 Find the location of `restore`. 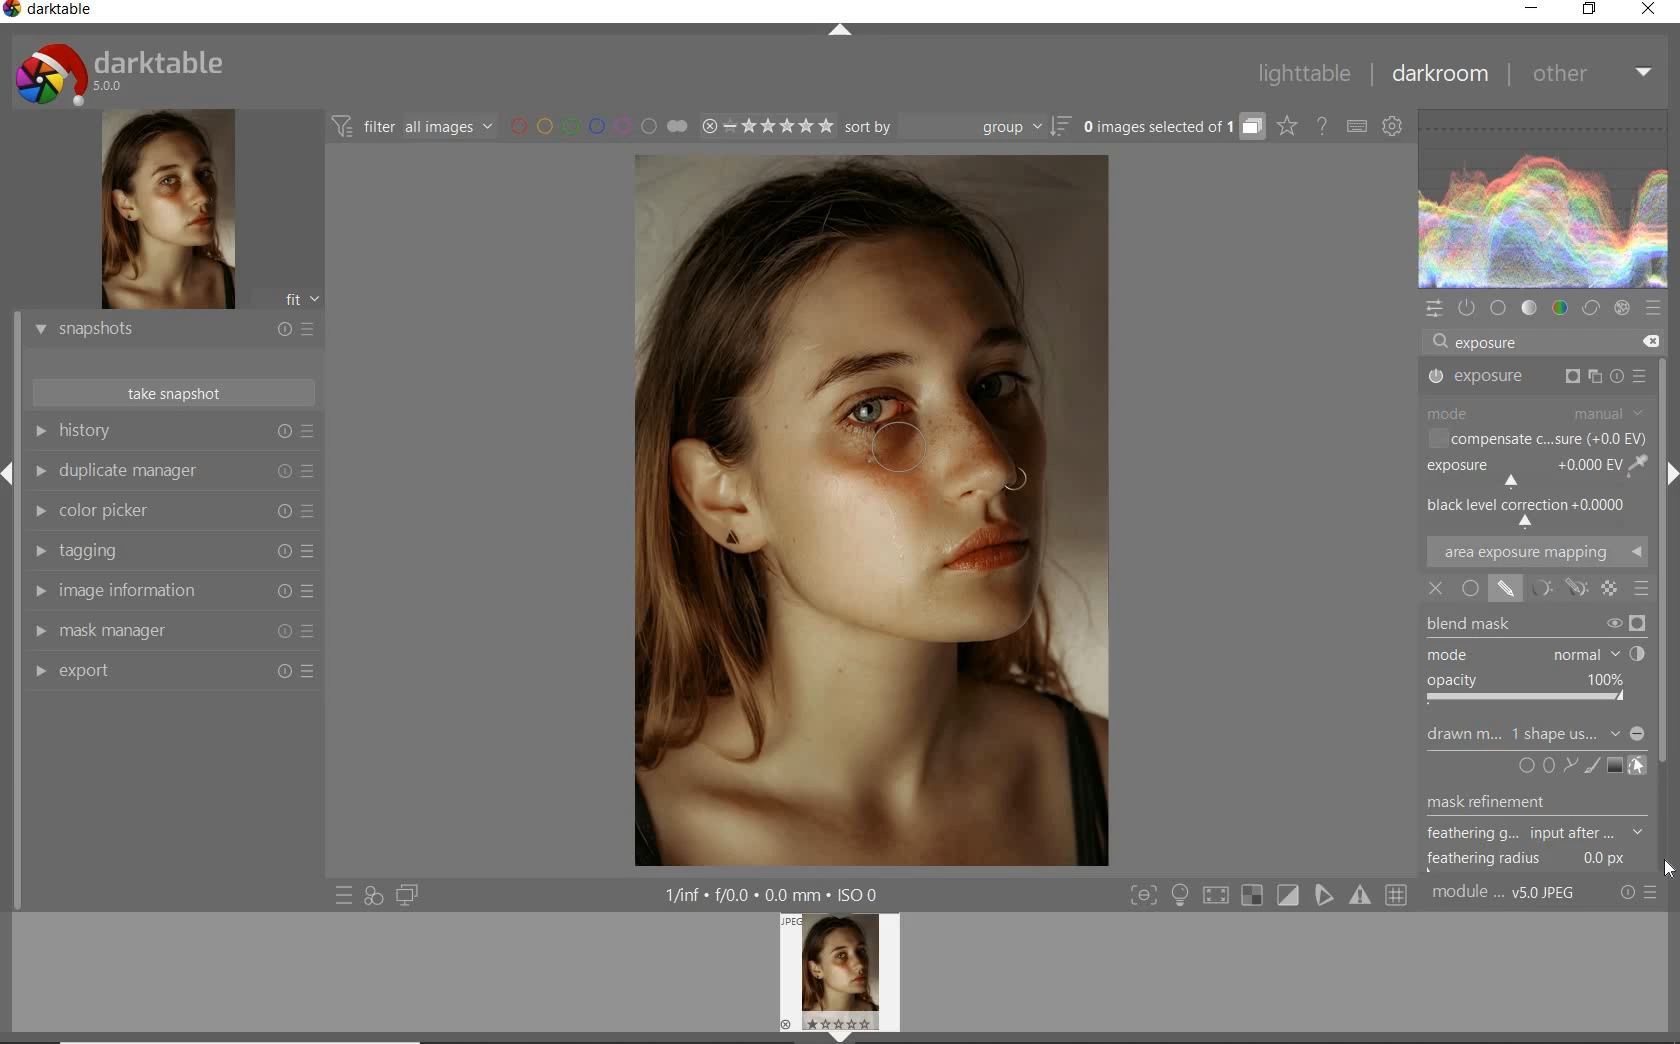

restore is located at coordinates (1590, 13).